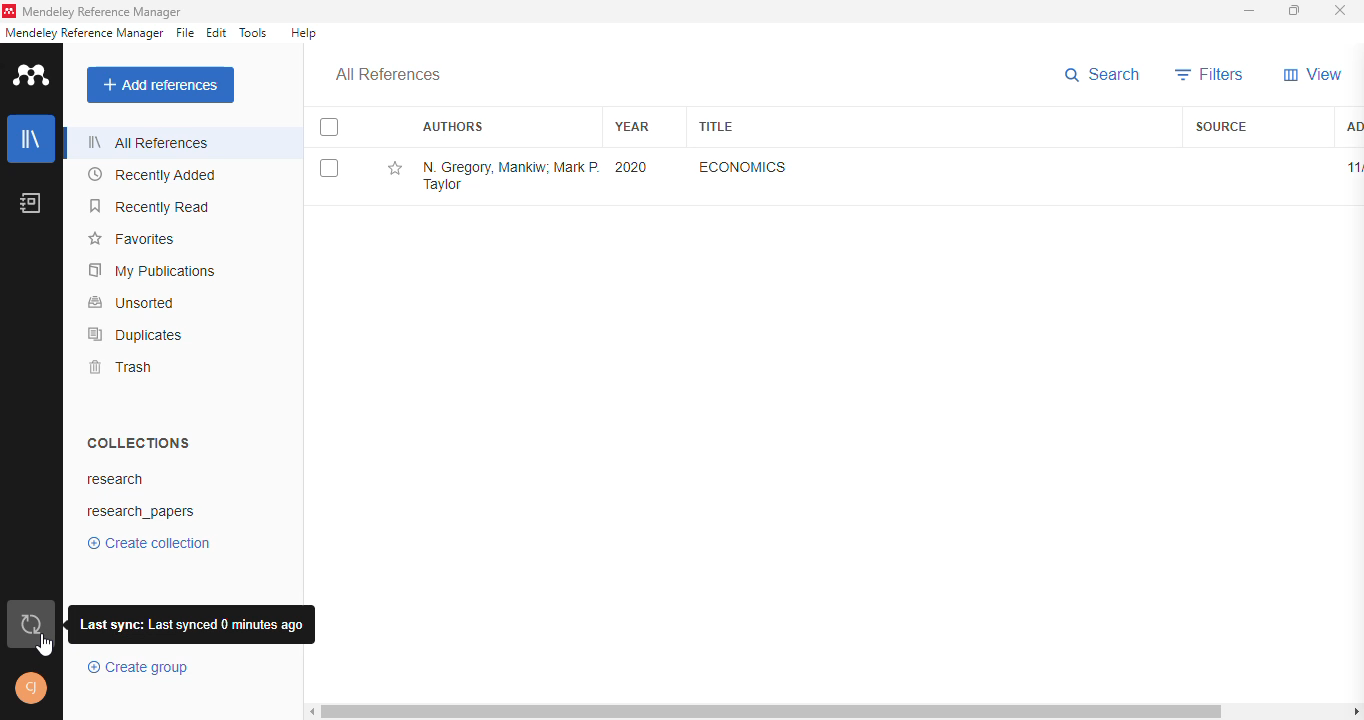 This screenshot has width=1364, height=720. Describe the element at coordinates (1353, 127) in the screenshot. I see `added` at that location.